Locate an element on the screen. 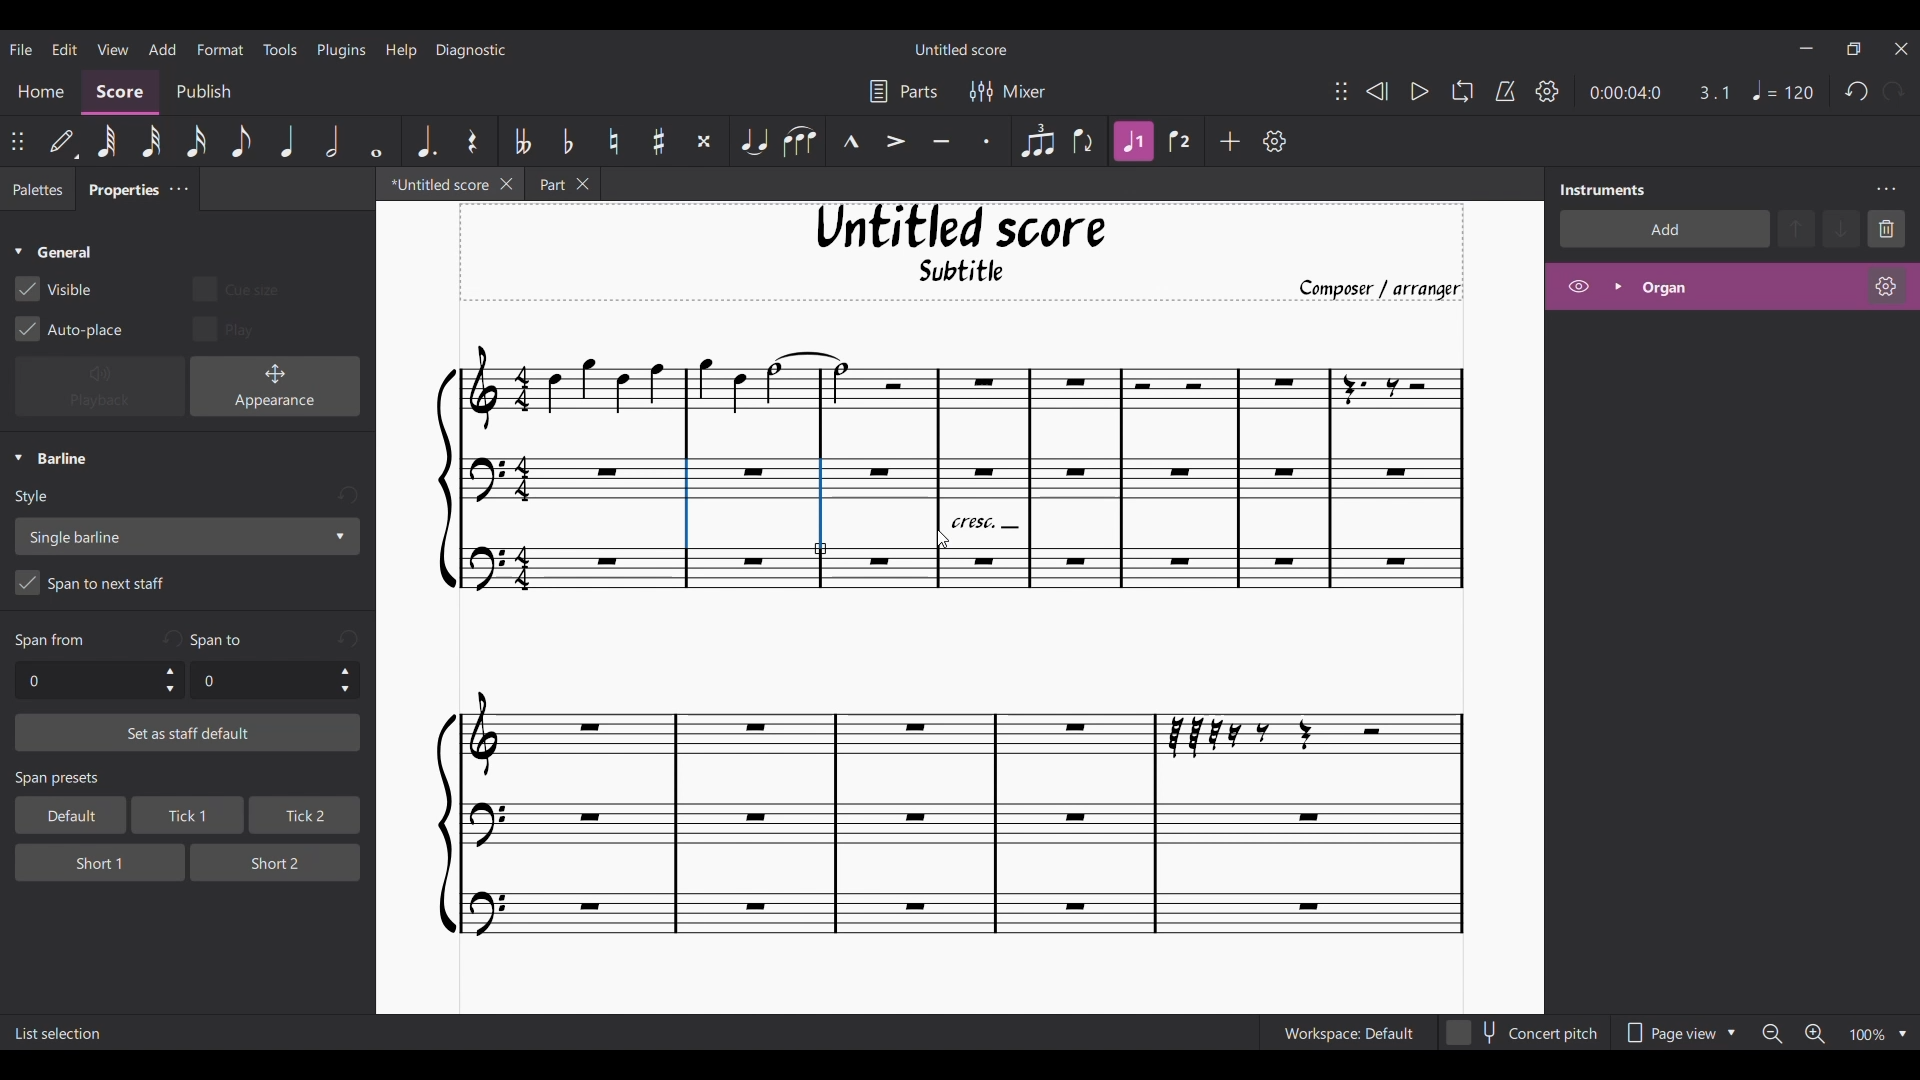 The width and height of the screenshot is (1920, 1080). Slur is located at coordinates (799, 141).